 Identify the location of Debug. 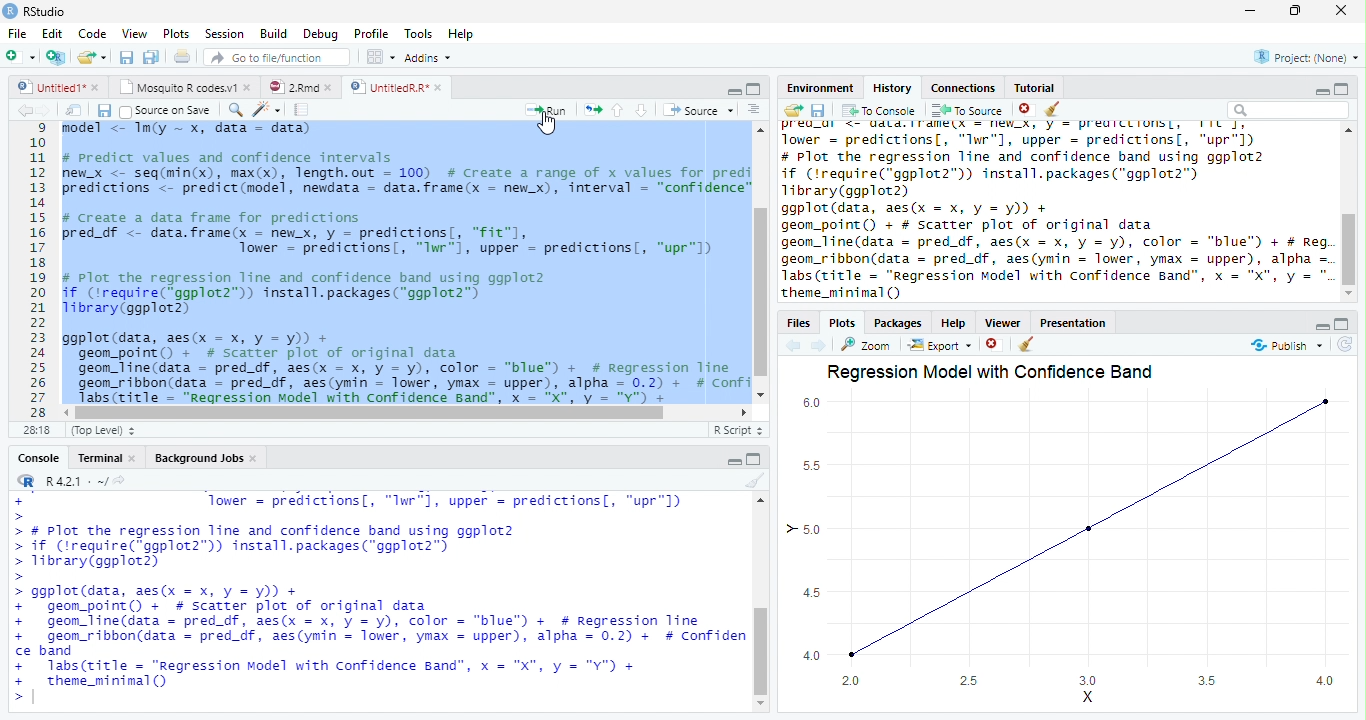
(324, 36).